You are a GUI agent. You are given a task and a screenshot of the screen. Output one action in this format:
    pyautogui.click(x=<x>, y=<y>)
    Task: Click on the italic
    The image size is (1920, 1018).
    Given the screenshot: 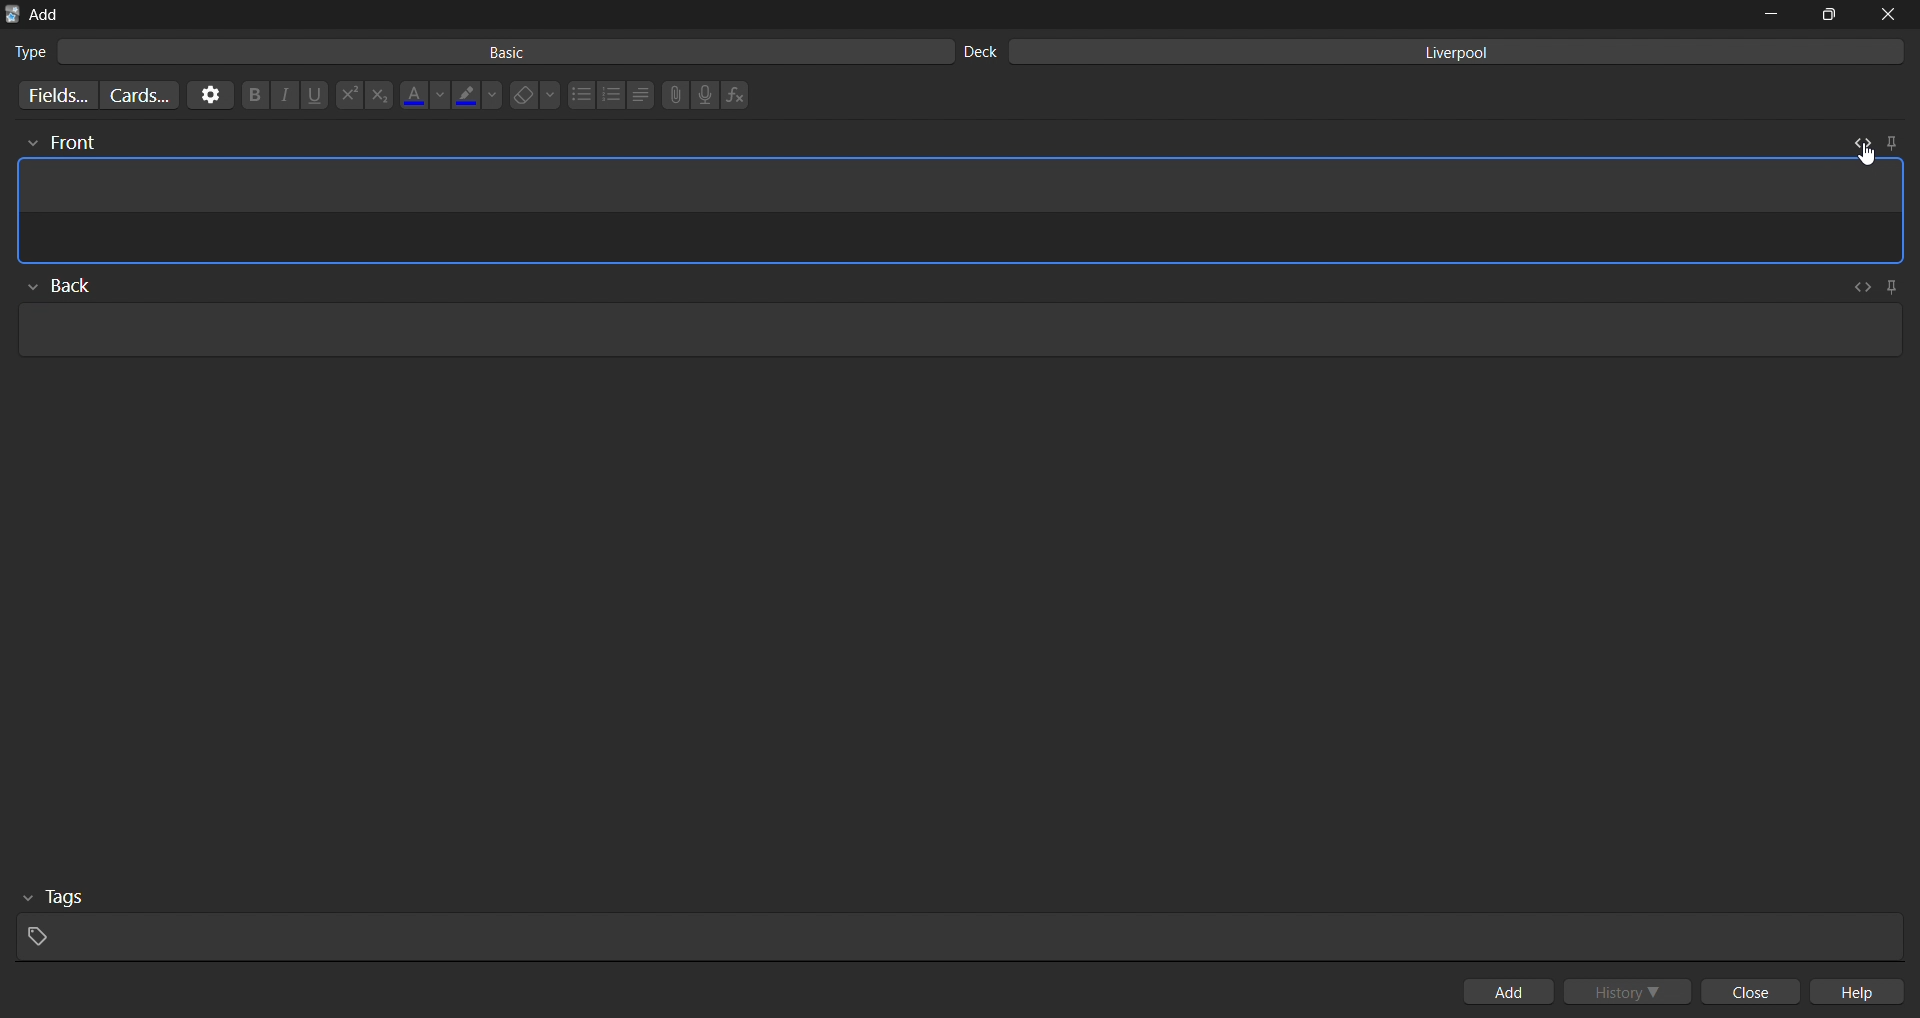 What is the action you would take?
    pyautogui.click(x=283, y=96)
    